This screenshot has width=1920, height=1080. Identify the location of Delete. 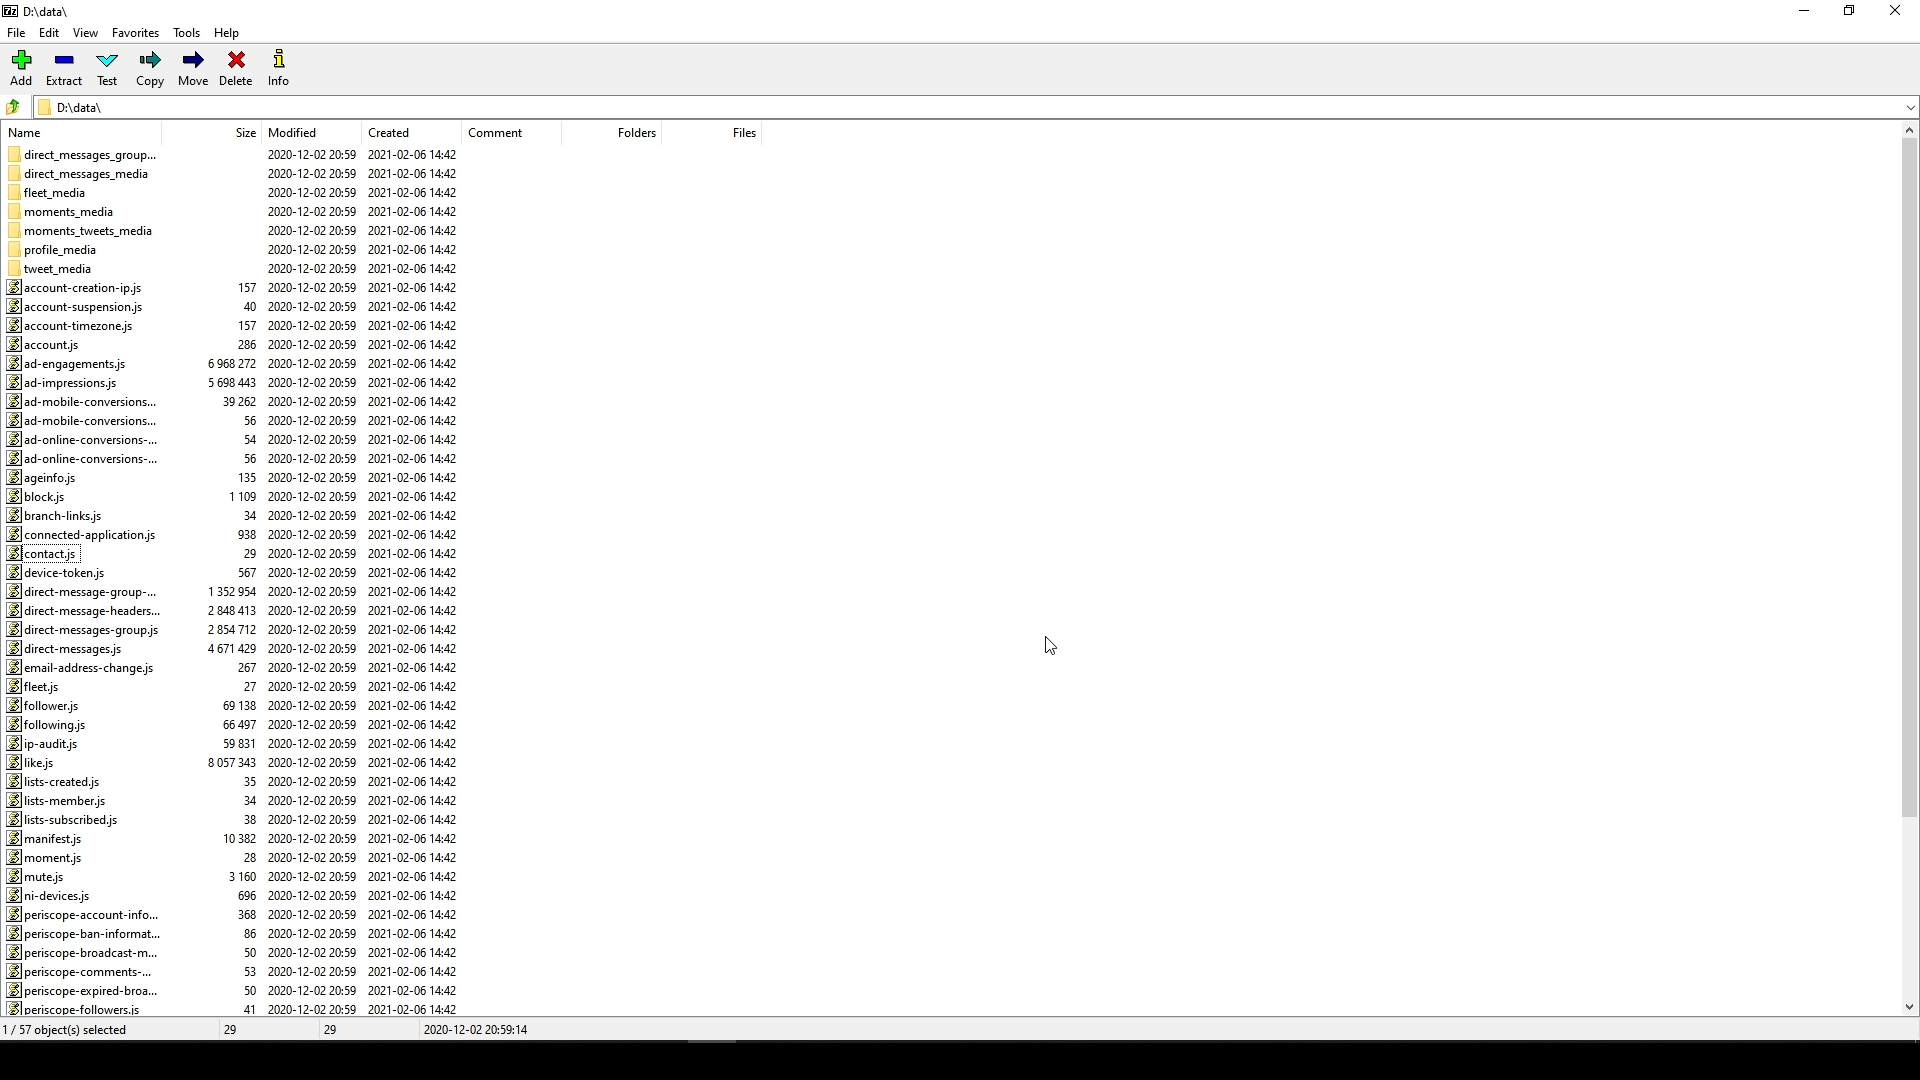
(235, 71).